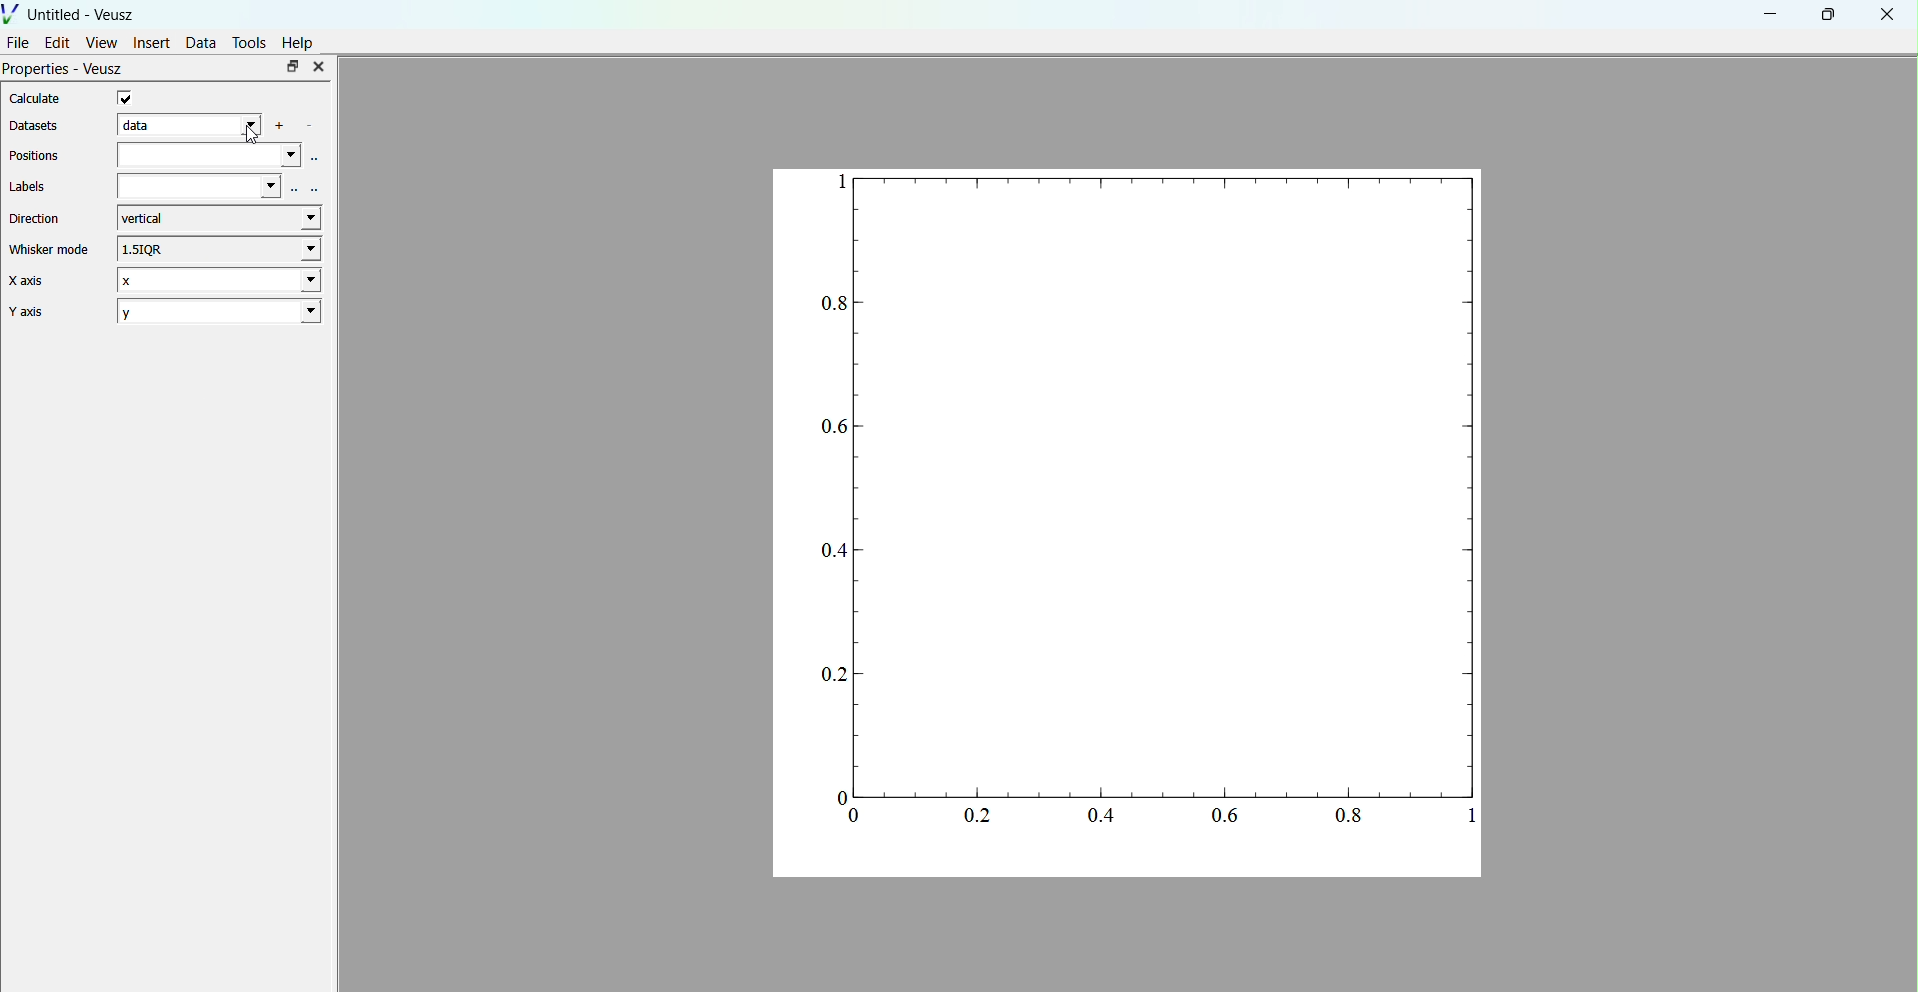 This screenshot has height=992, width=1918. What do you see at coordinates (218, 248) in the screenshot?
I see `1.5IQR` at bounding box center [218, 248].